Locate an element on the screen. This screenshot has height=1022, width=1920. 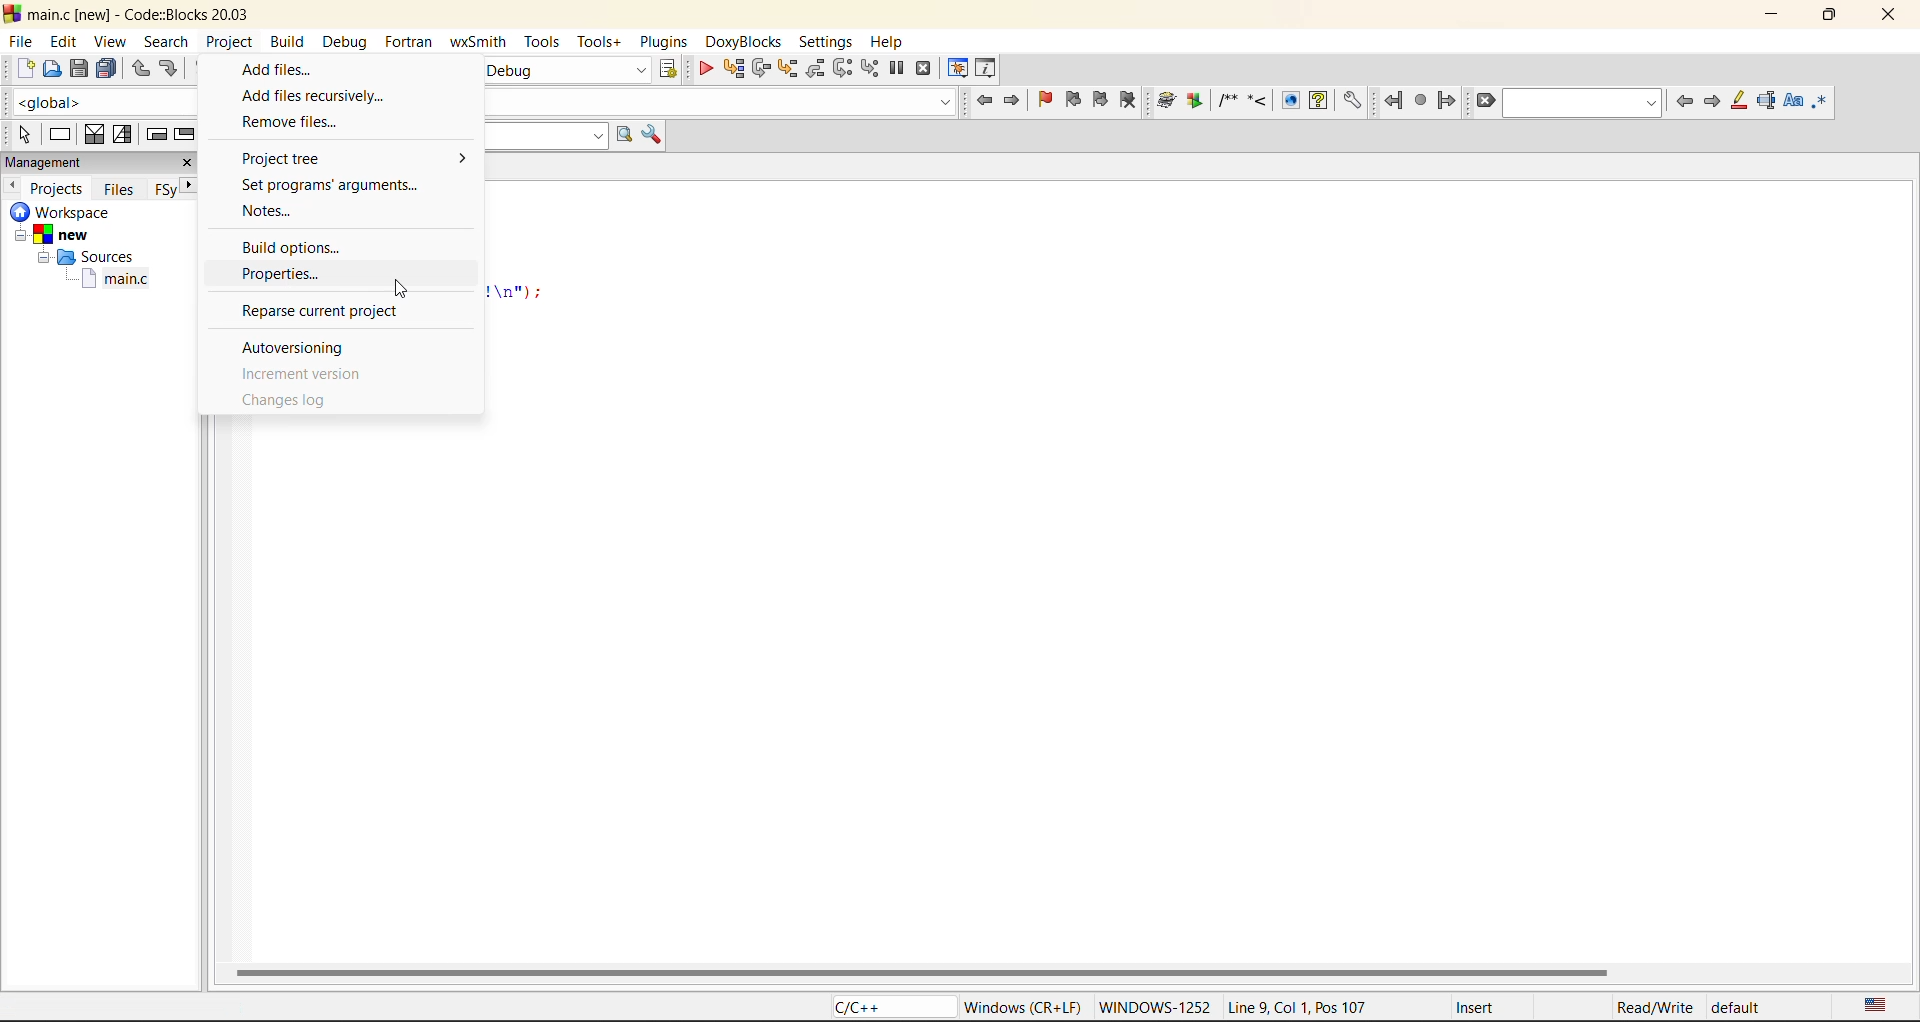
save is located at coordinates (77, 69).